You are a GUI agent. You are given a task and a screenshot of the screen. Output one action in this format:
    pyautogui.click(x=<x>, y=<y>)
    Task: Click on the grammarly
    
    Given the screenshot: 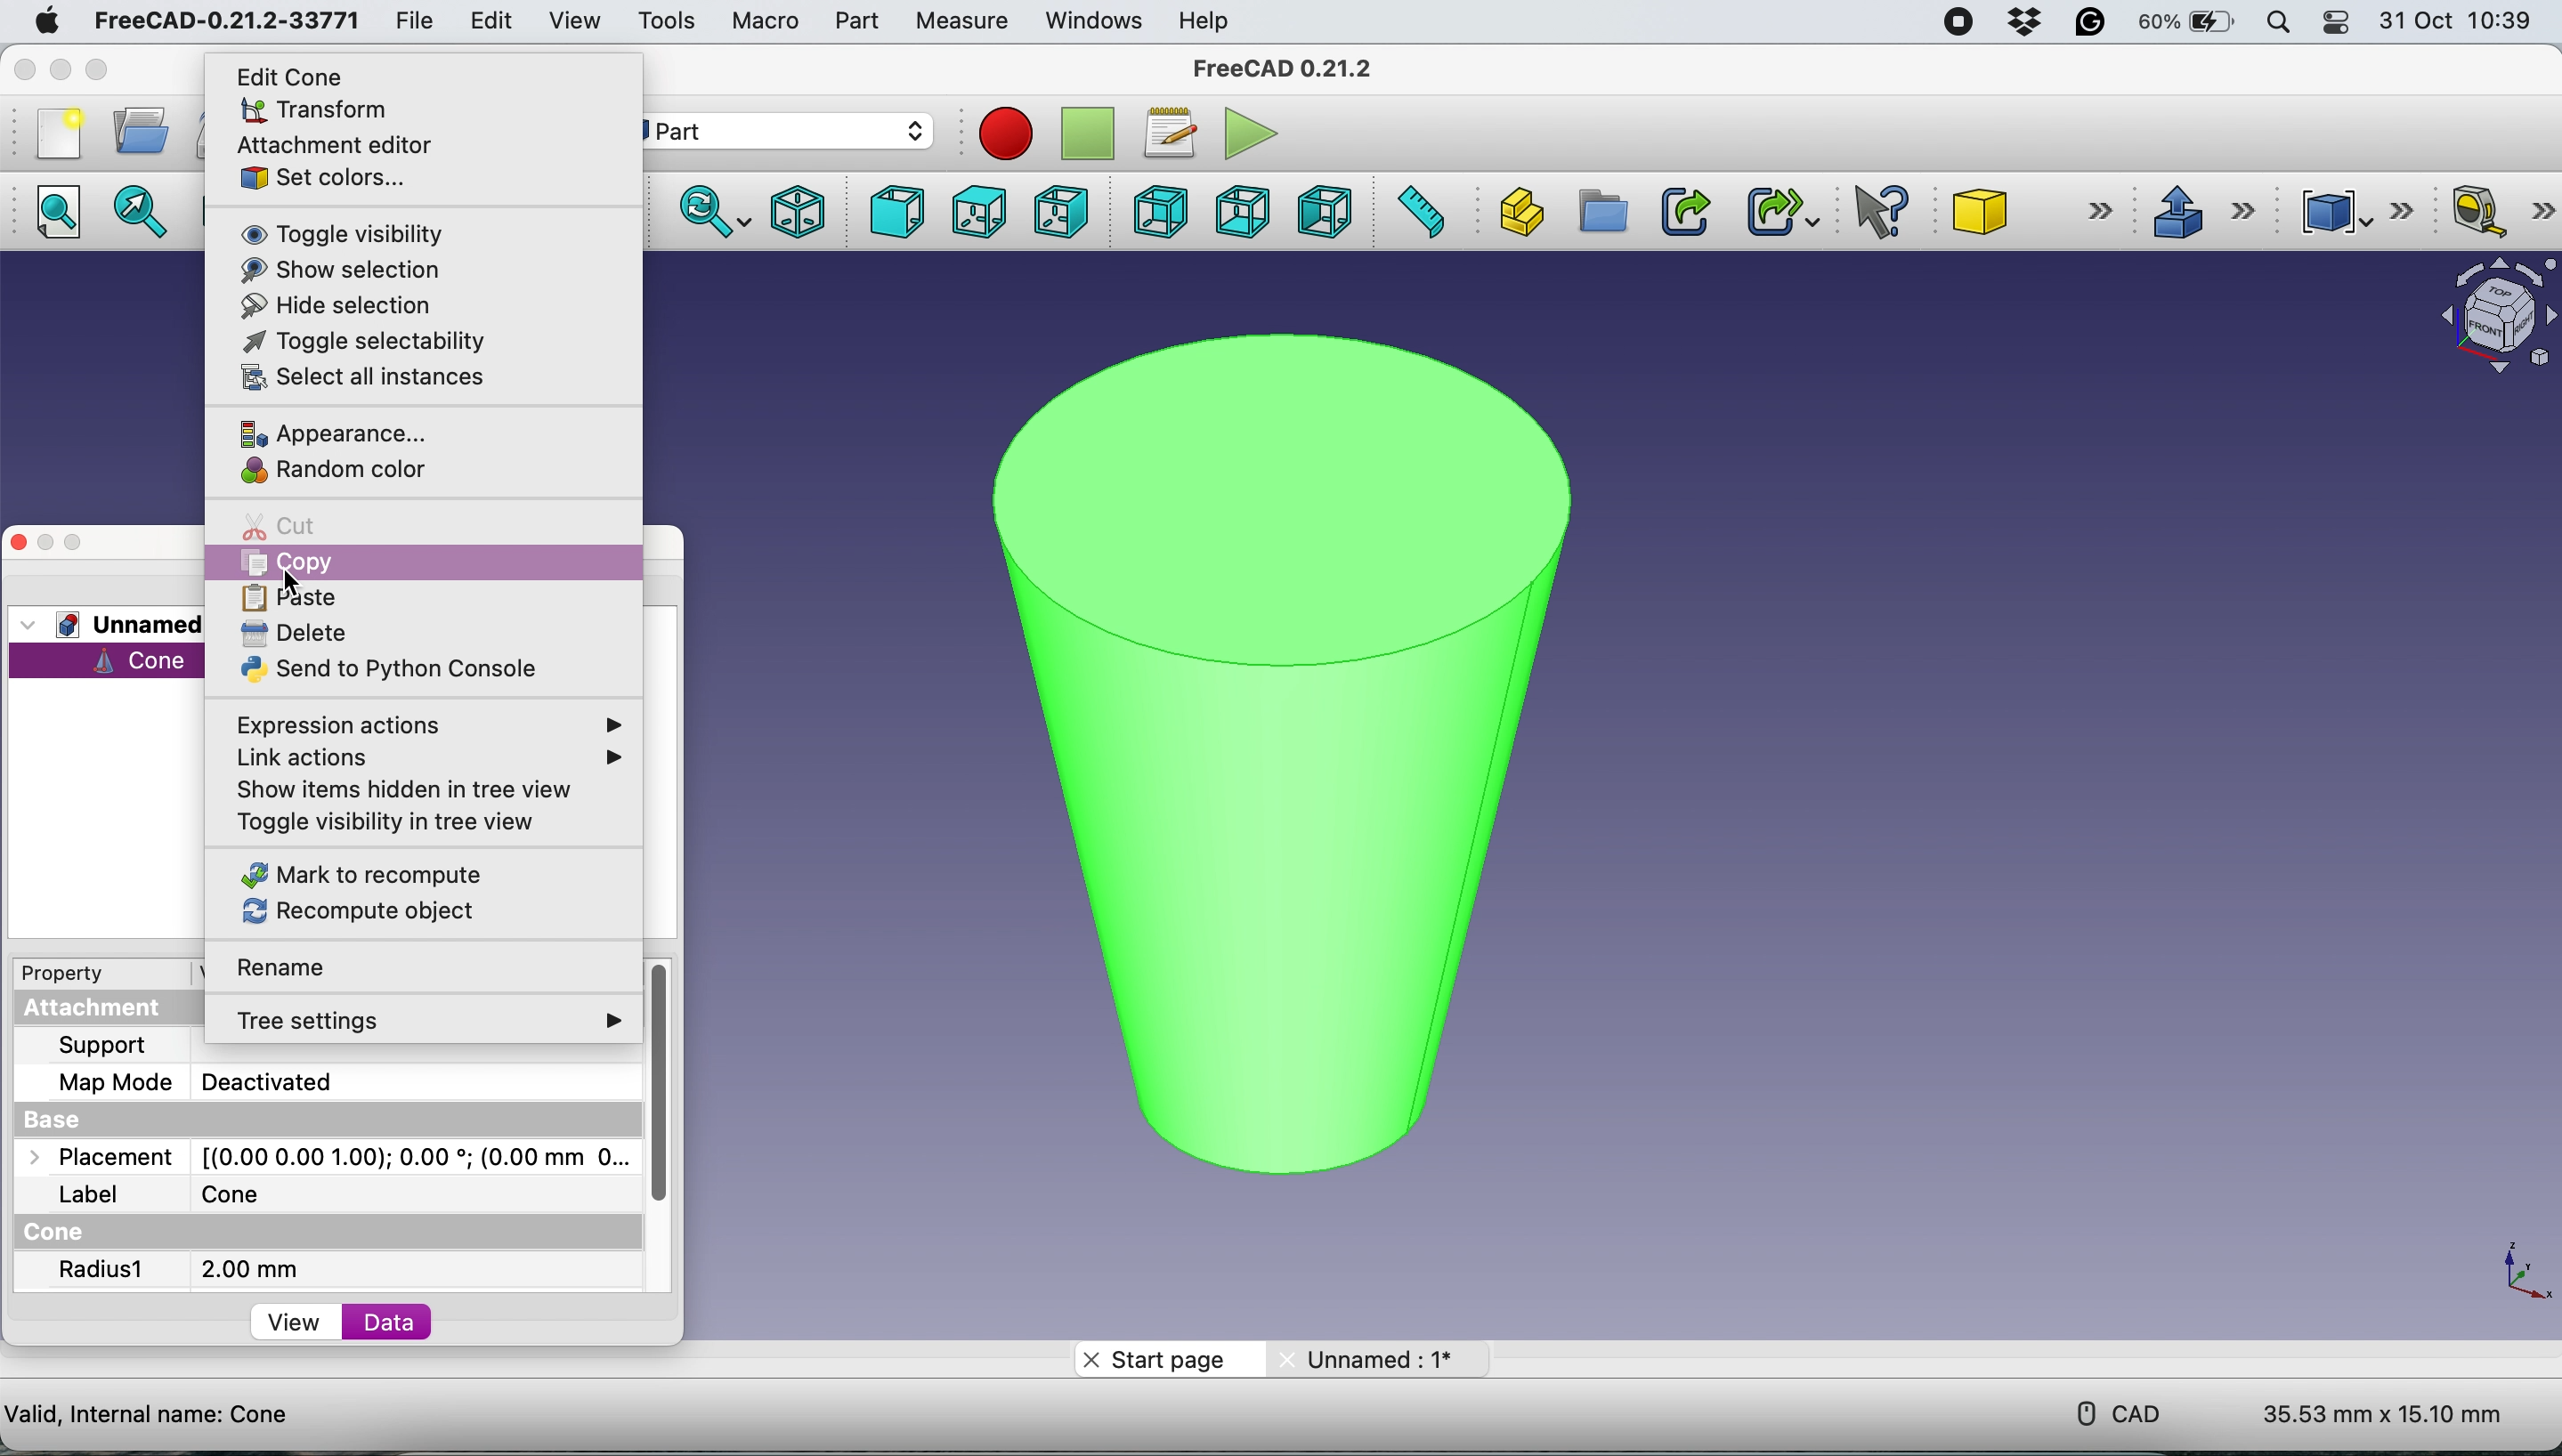 What is the action you would take?
    pyautogui.click(x=2092, y=26)
    